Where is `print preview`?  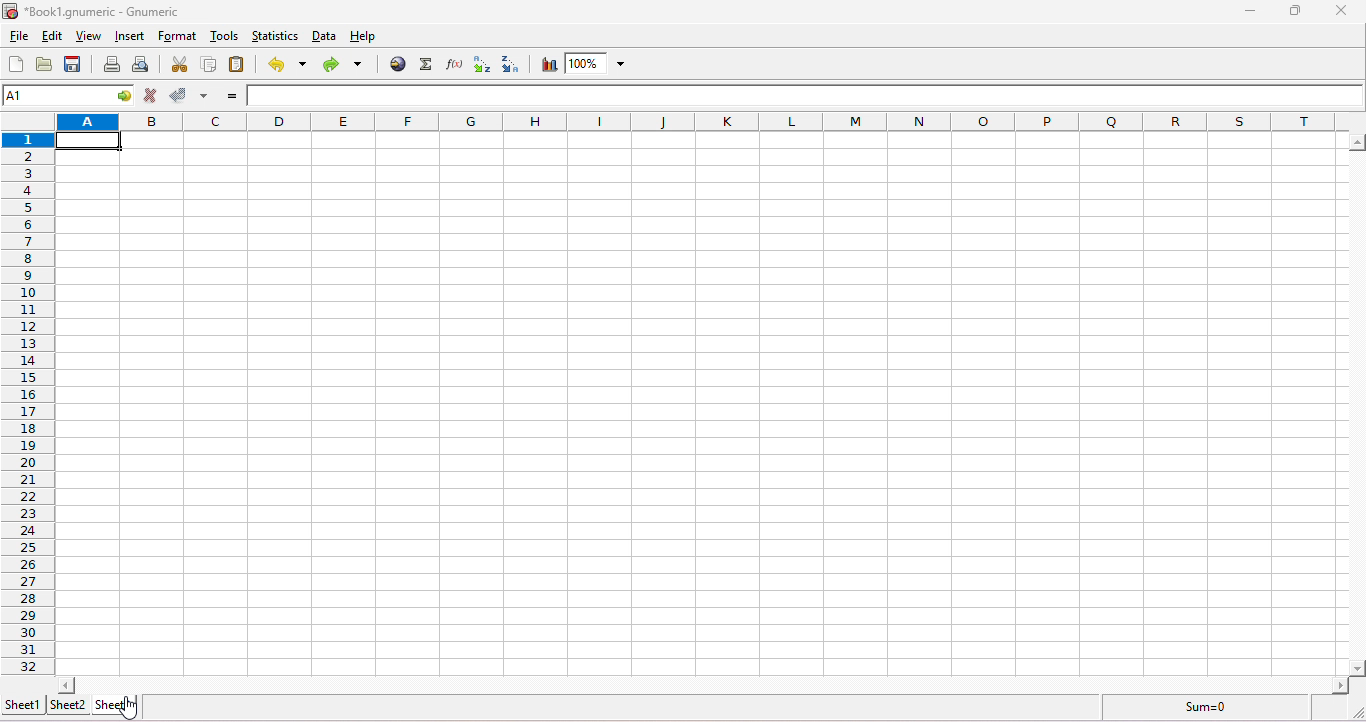 print preview is located at coordinates (148, 65).